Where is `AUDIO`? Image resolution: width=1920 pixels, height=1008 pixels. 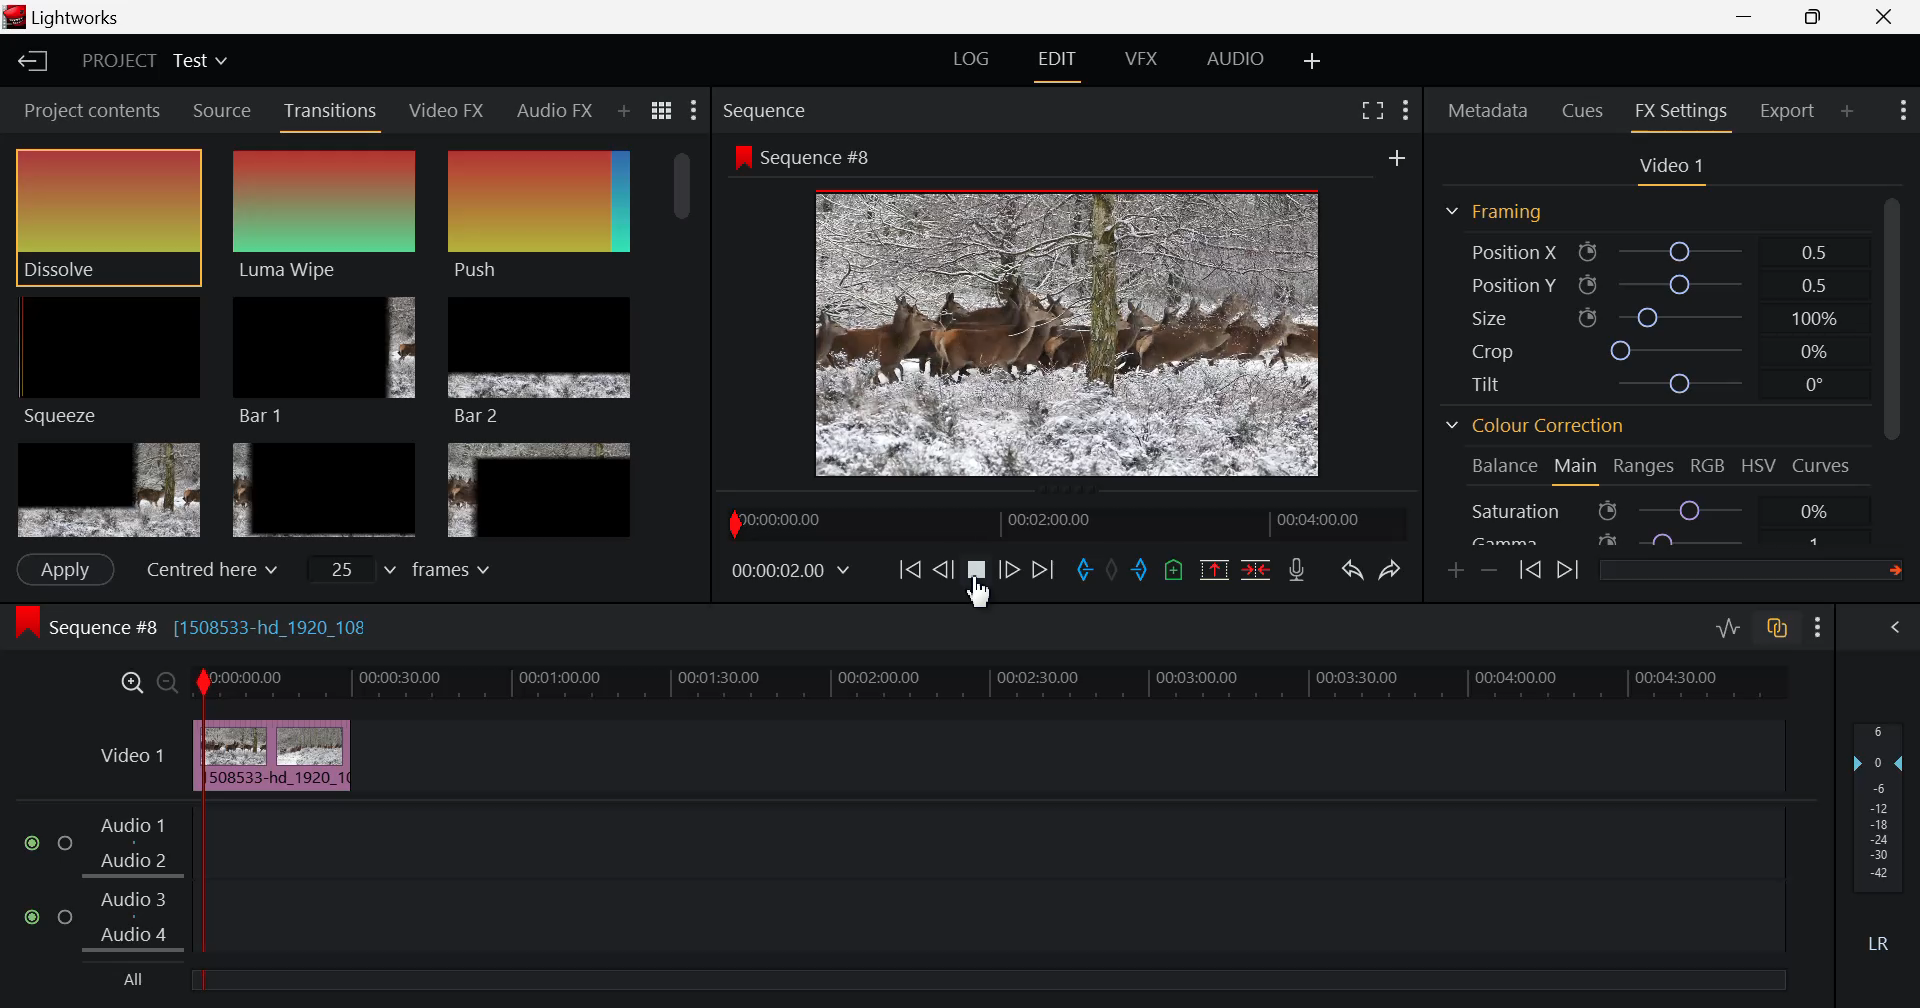
AUDIO is located at coordinates (1237, 58).